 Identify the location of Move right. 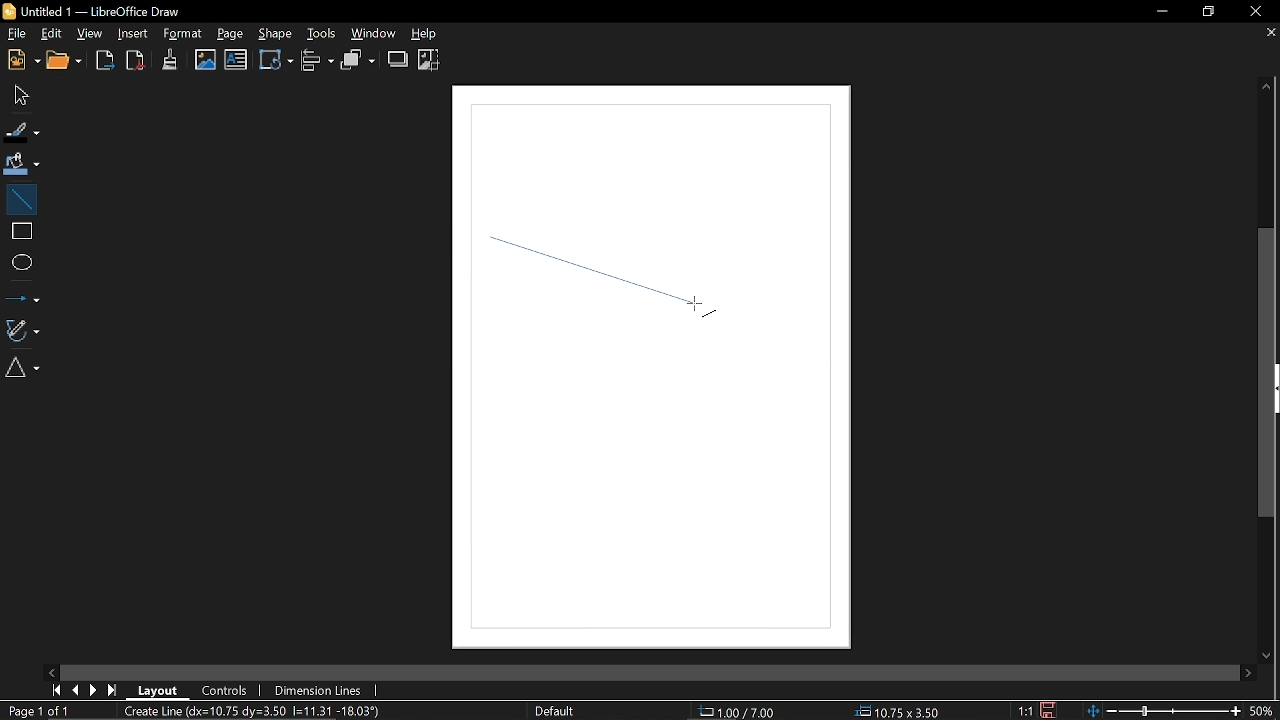
(1250, 673).